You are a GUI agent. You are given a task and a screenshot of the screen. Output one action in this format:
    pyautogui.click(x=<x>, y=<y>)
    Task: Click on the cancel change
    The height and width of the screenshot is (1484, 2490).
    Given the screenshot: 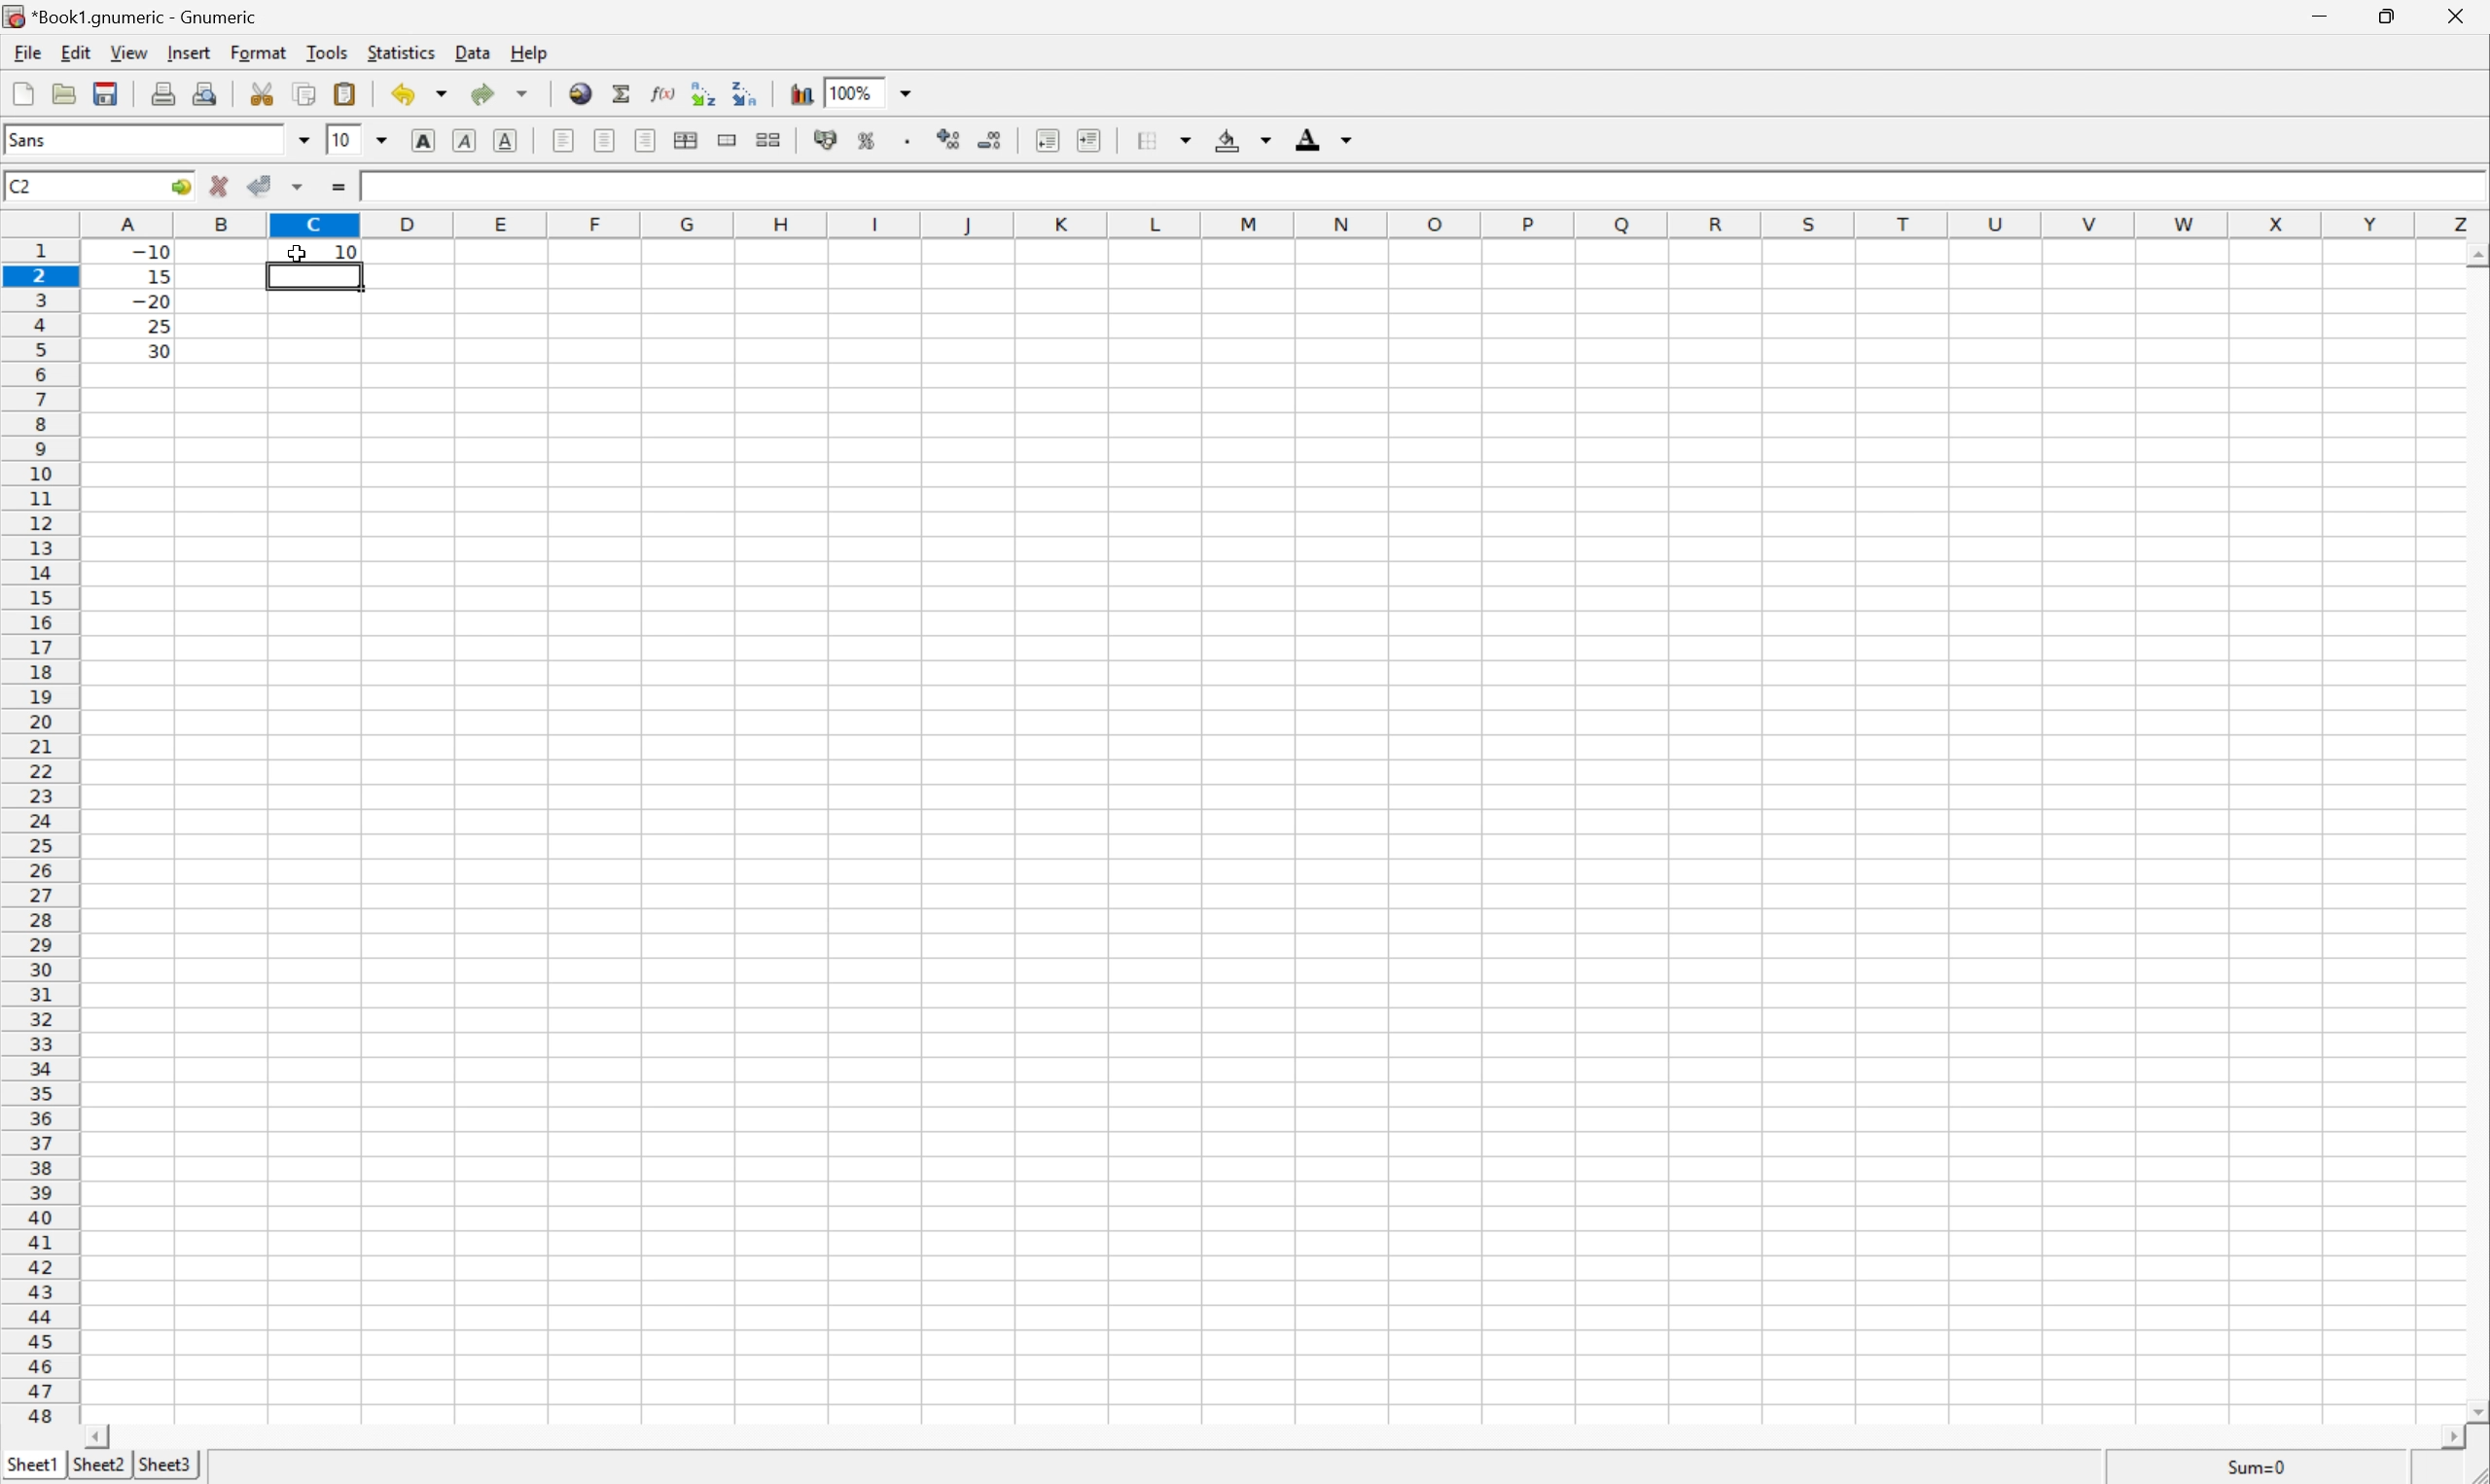 What is the action you would take?
    pyautogui.click(x=220, y=191)
    